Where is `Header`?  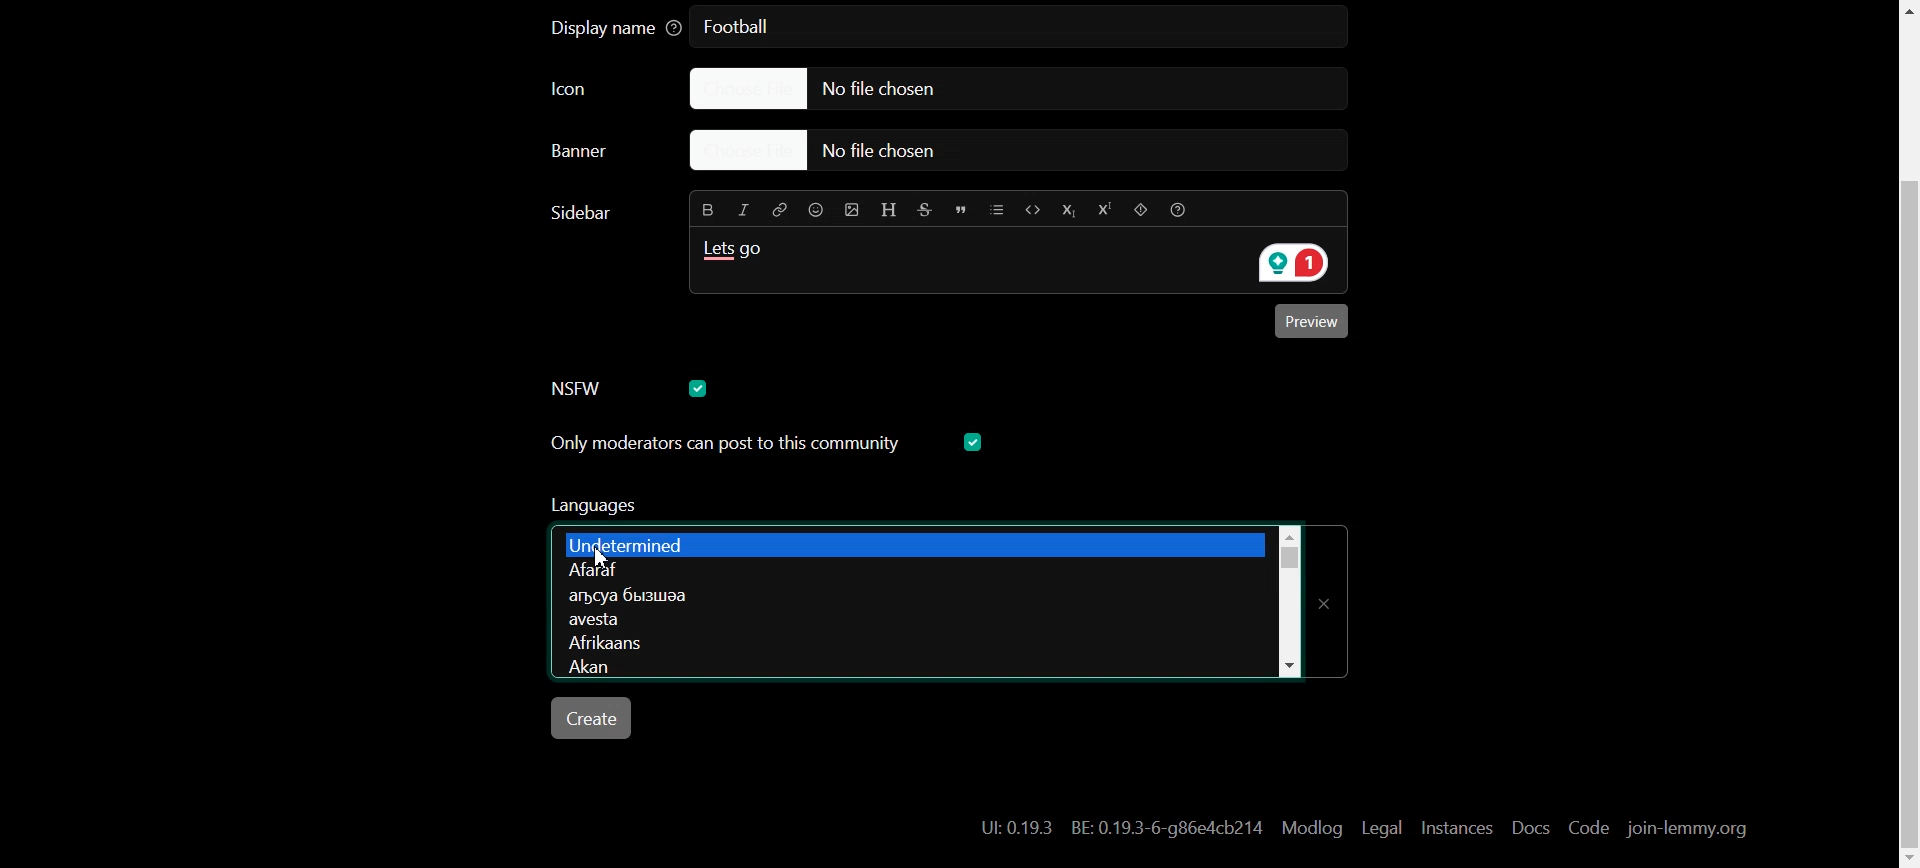
Header is located at coordinates (889, 207).